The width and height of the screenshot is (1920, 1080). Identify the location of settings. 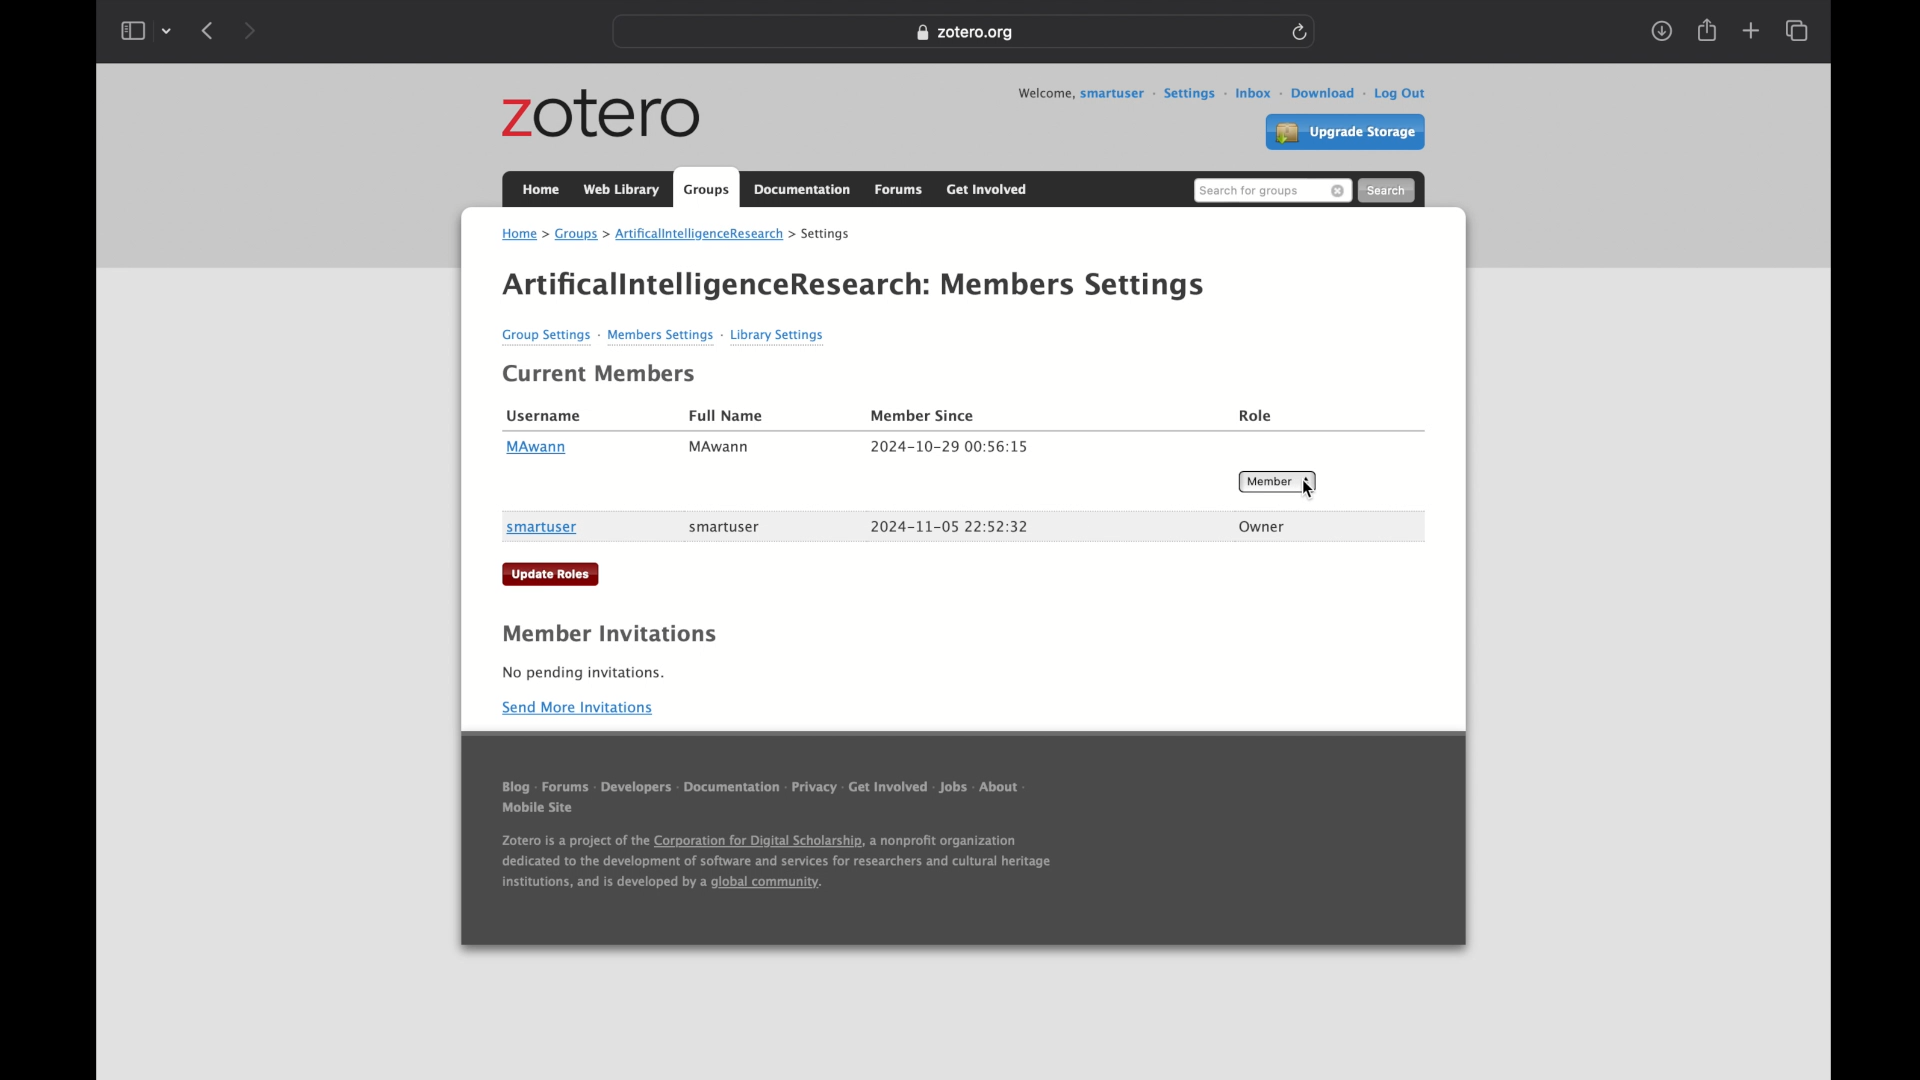
(821, 233).